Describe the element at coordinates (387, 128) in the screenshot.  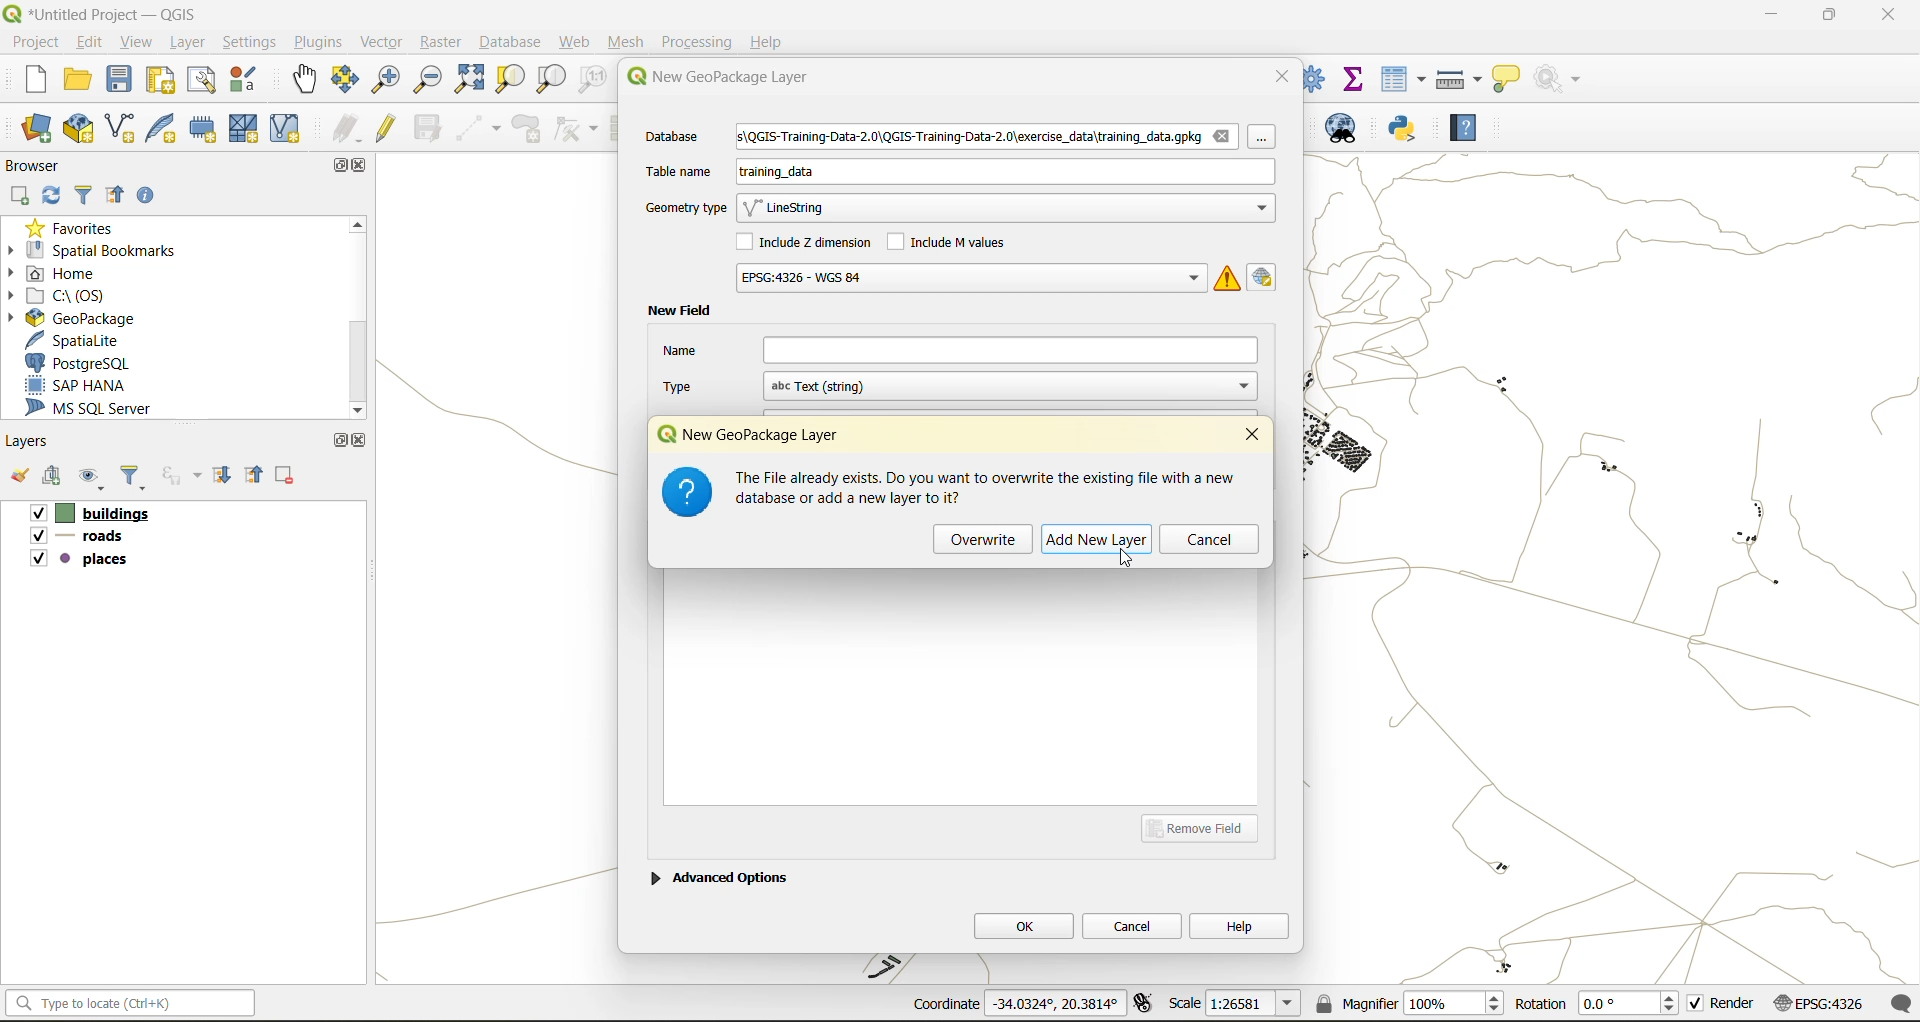
I see `toggle edits` at that location.